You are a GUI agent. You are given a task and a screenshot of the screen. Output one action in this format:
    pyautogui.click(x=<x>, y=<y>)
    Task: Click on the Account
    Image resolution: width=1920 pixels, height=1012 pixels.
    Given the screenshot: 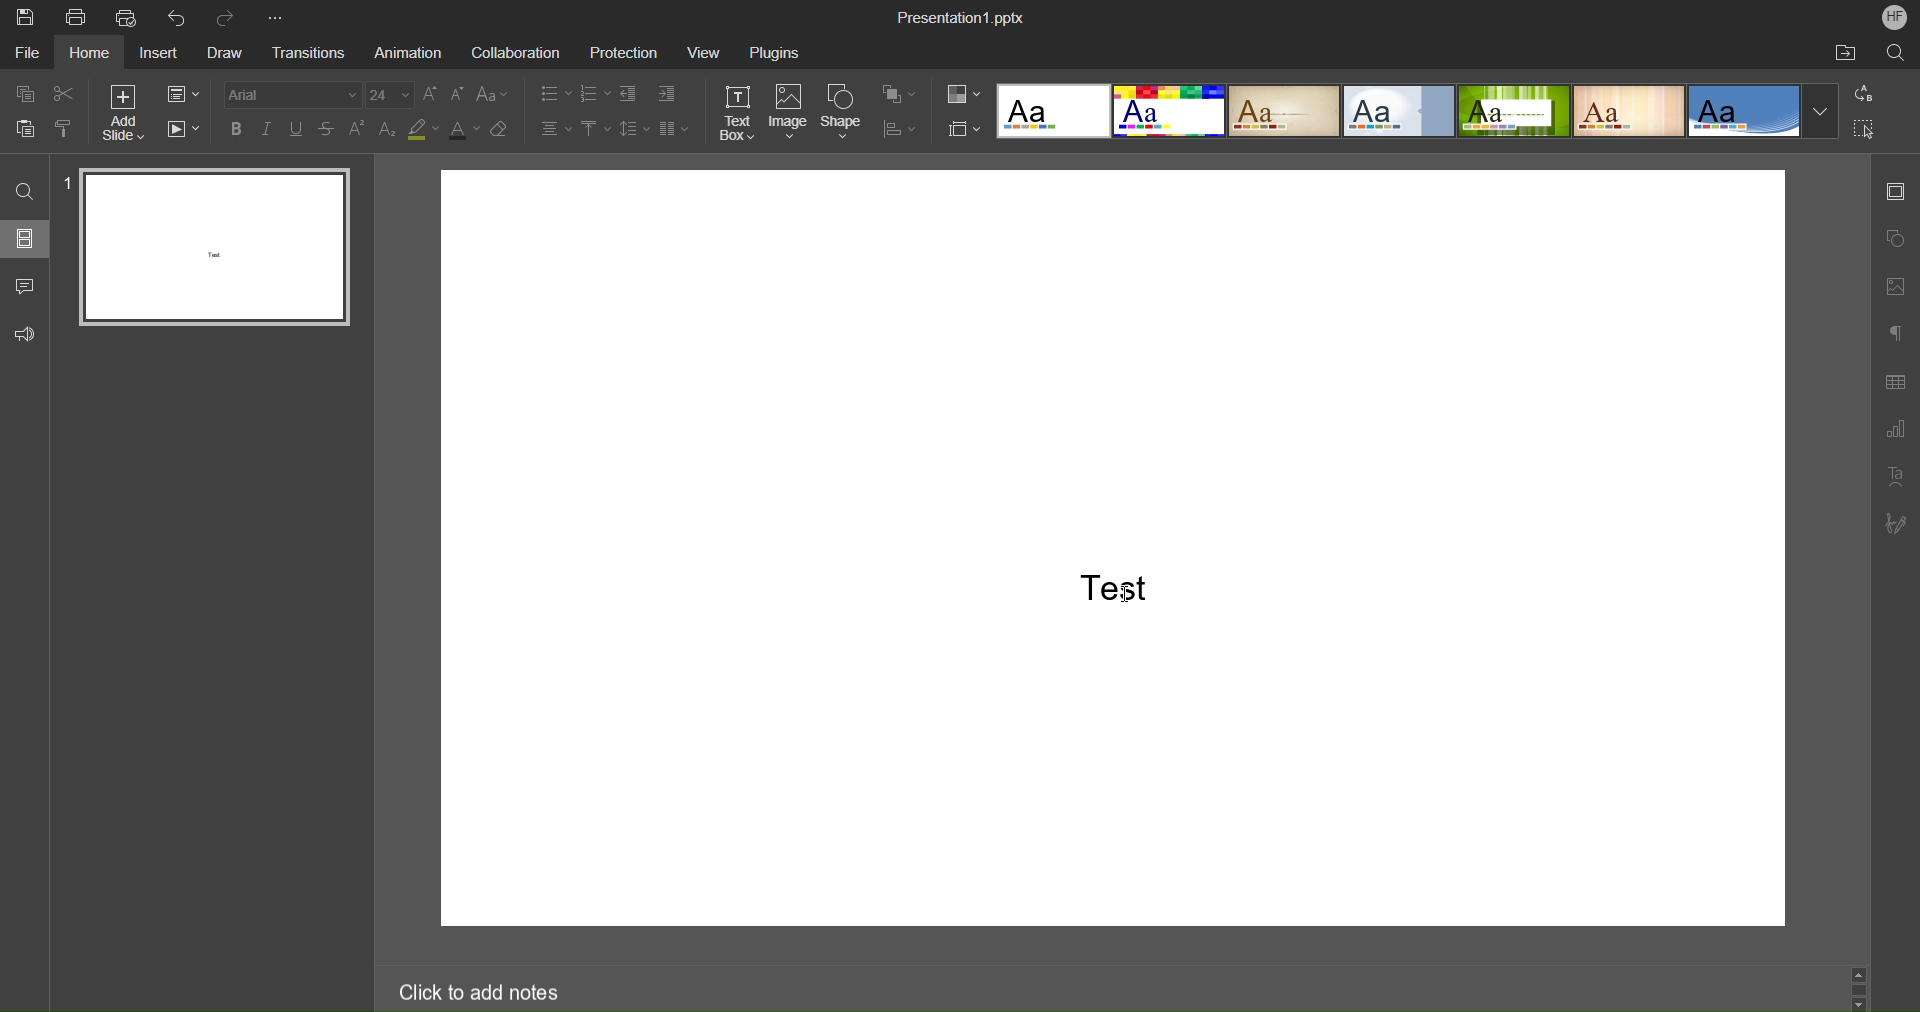 What is the action you would take?
    pyautogui.click(x=1894, y=19)
    